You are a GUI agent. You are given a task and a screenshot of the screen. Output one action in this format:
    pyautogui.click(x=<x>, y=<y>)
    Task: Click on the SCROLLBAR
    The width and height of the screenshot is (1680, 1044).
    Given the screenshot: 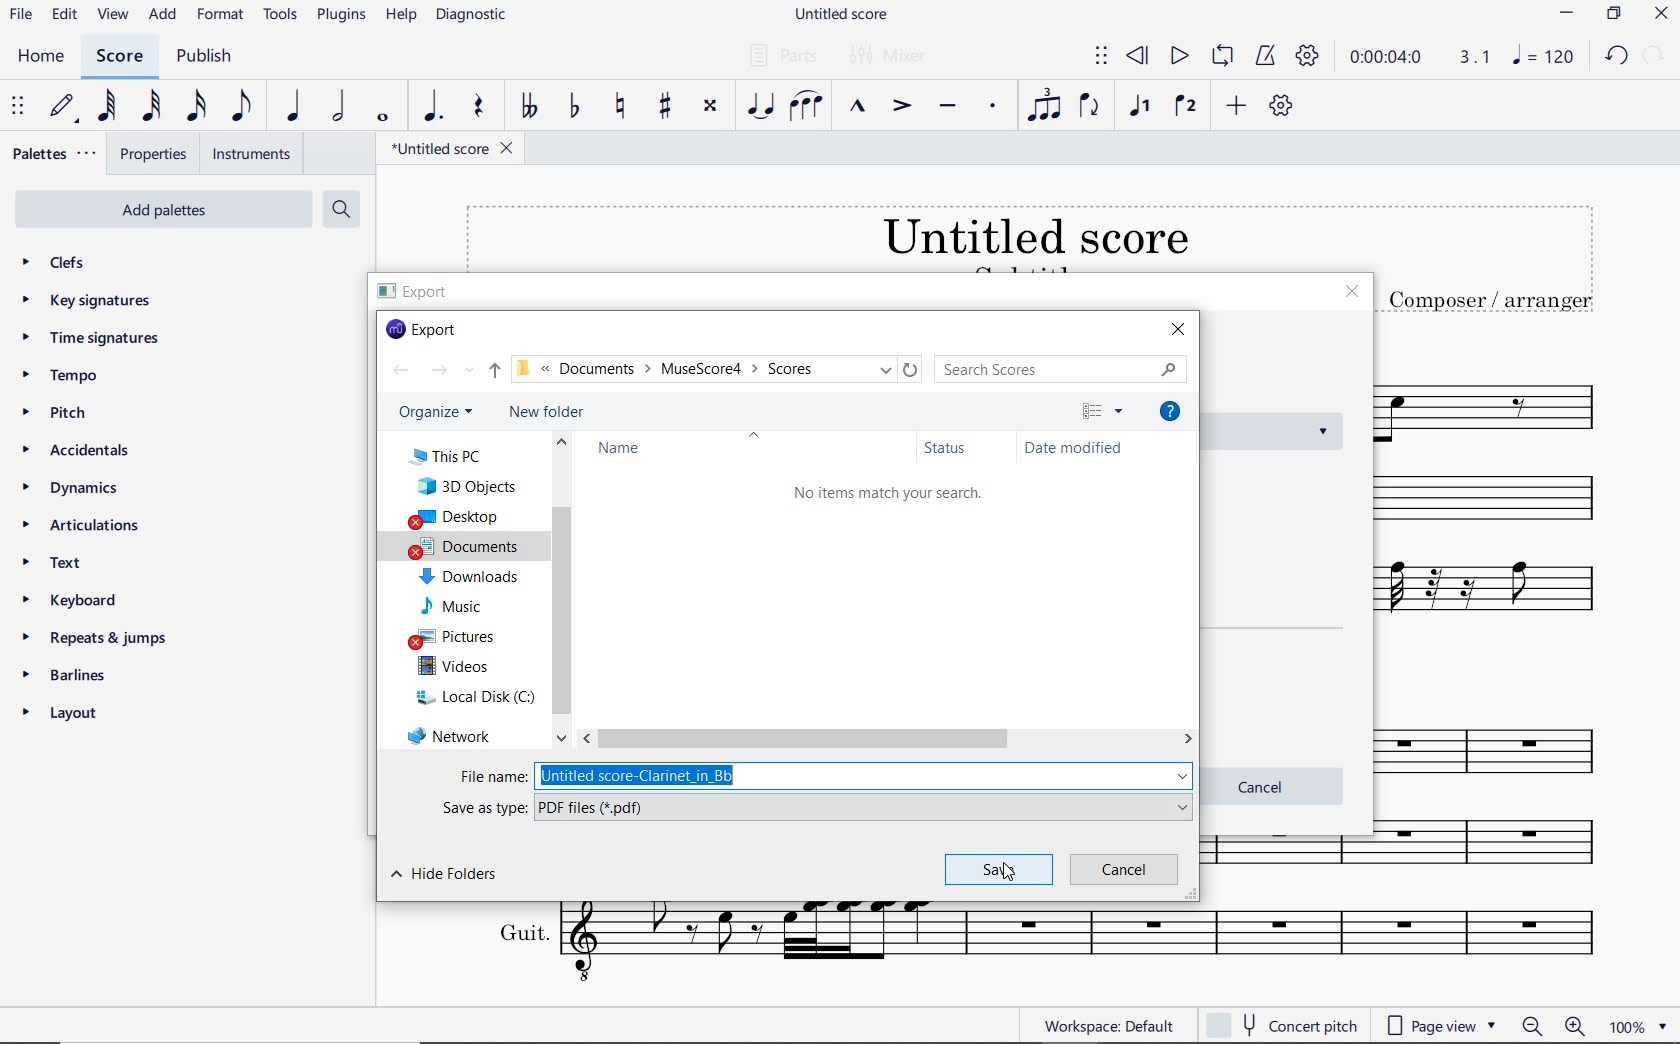 What is the action you would take?
    pyautogui.click(x=887, y=737)
    